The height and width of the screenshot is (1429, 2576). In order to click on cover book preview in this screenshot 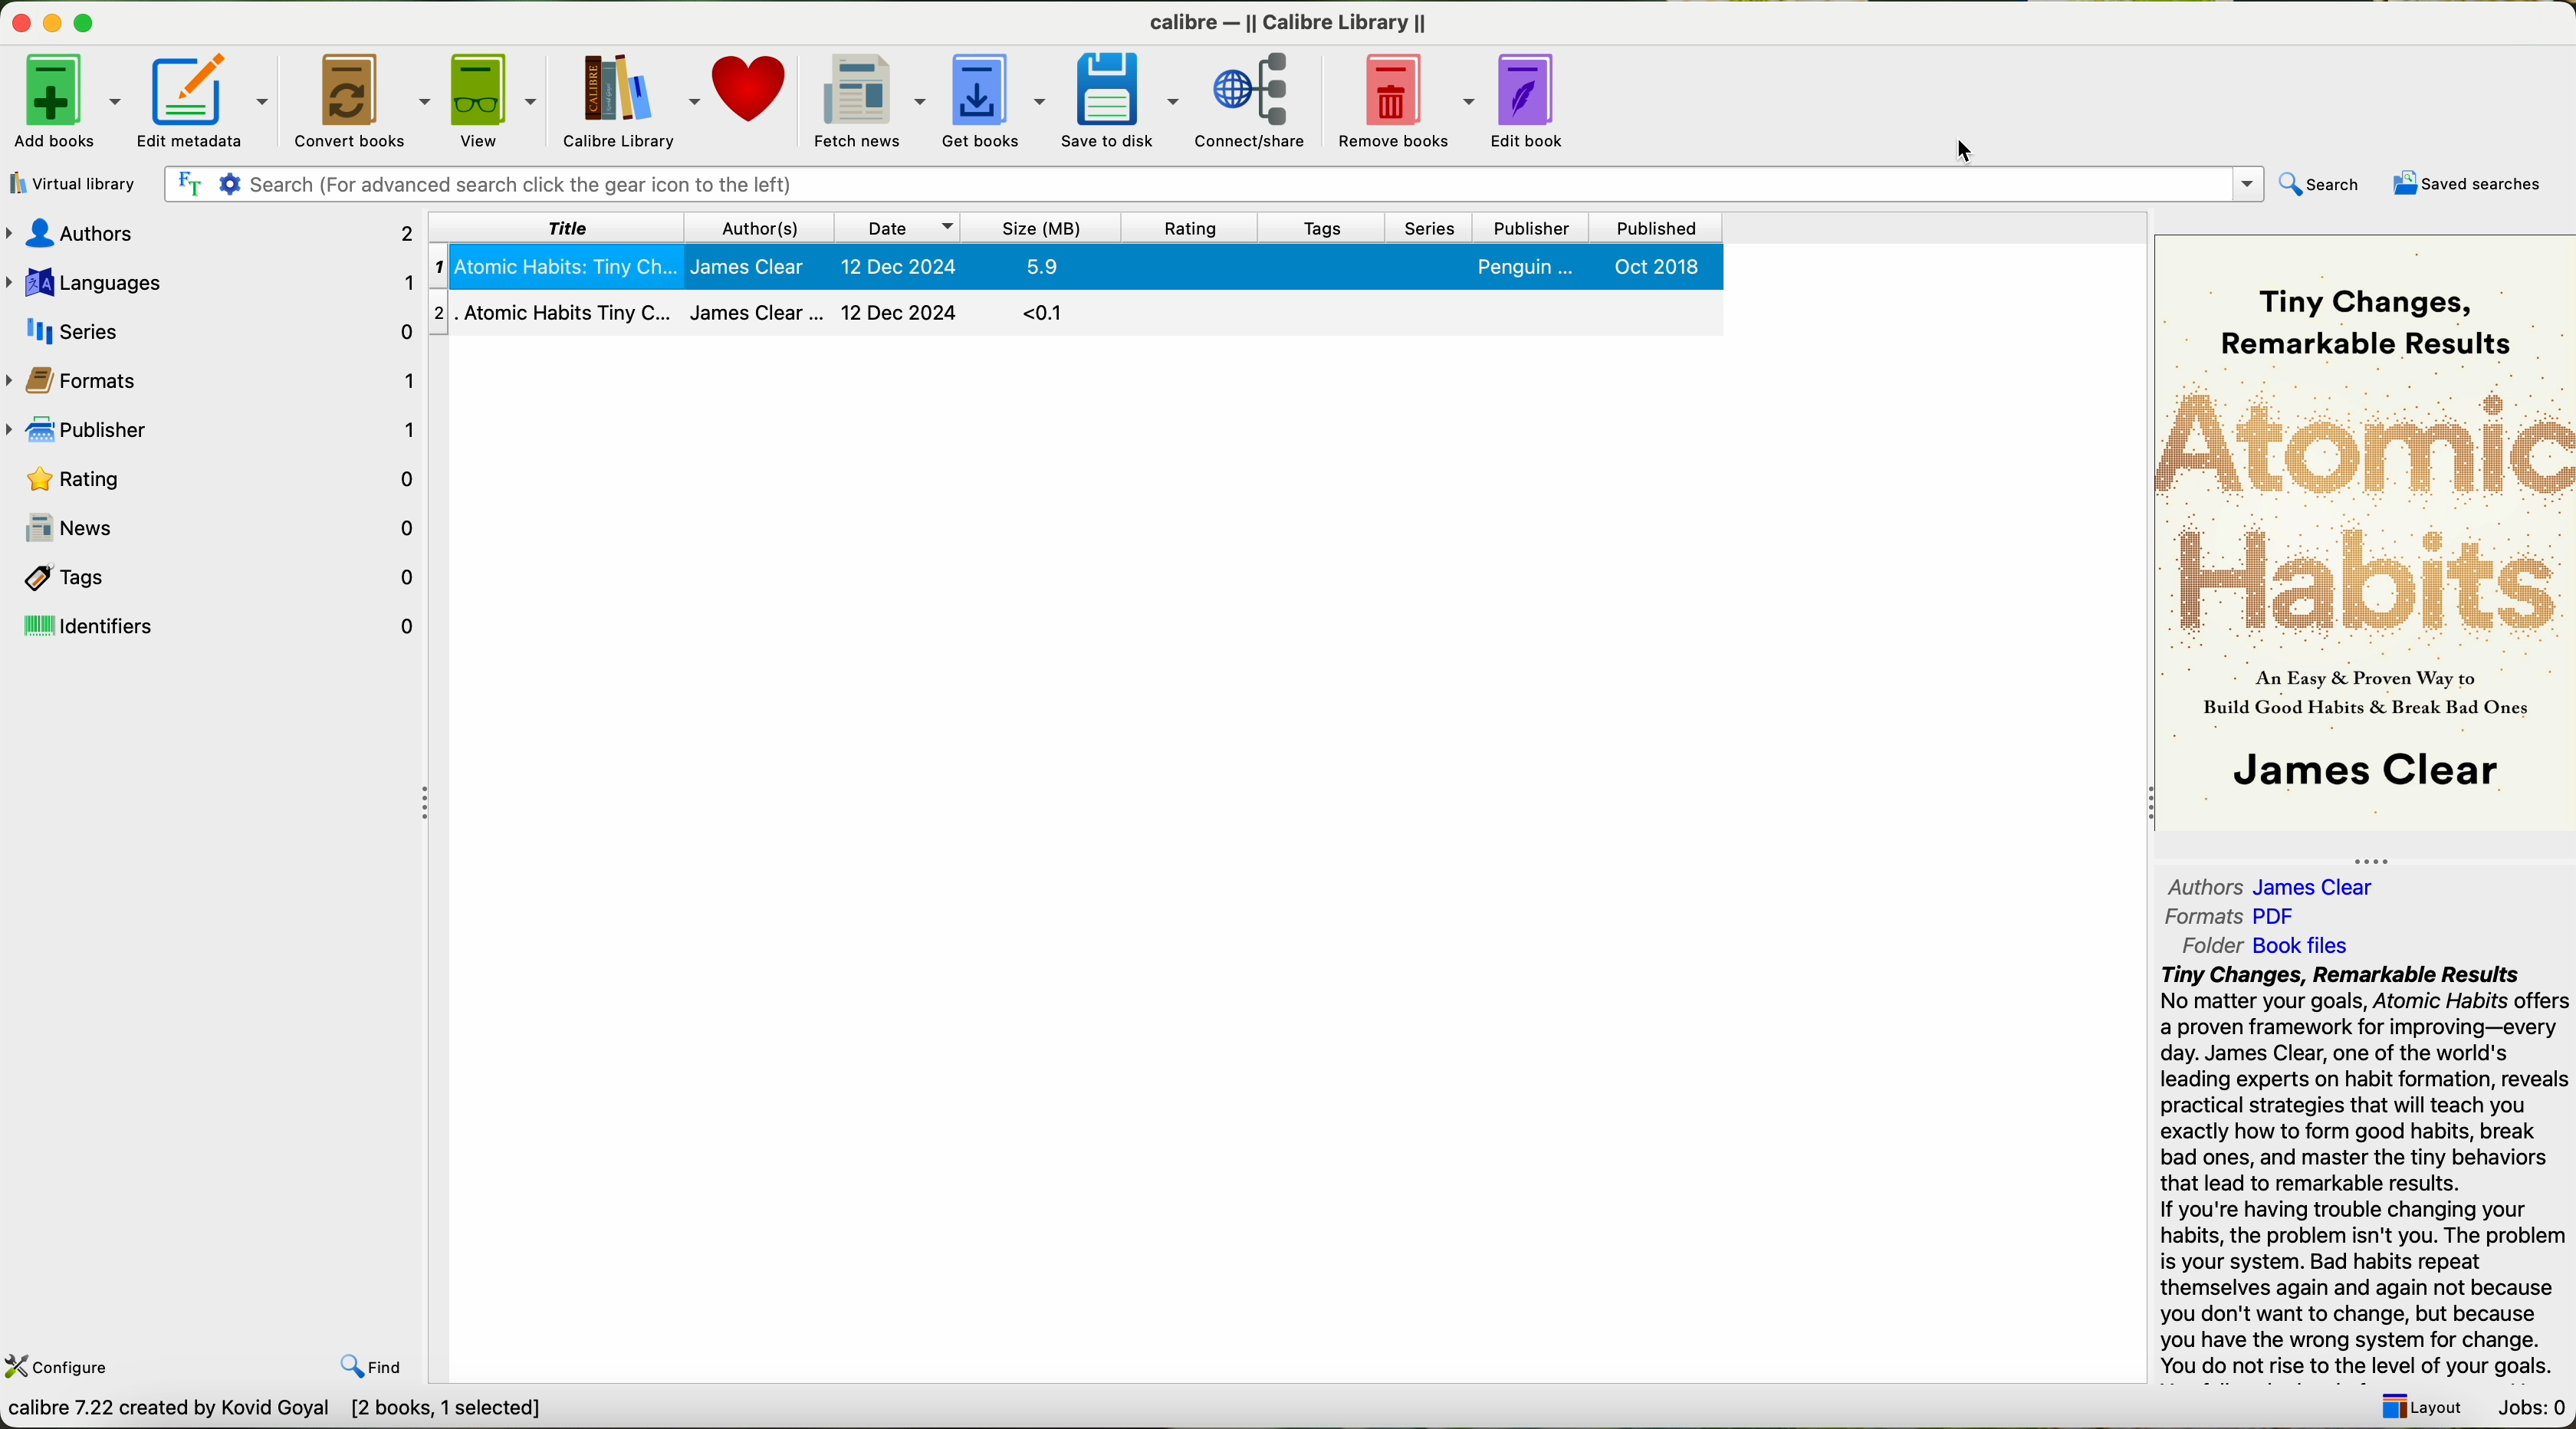, I will do `click(2362, 547)`.